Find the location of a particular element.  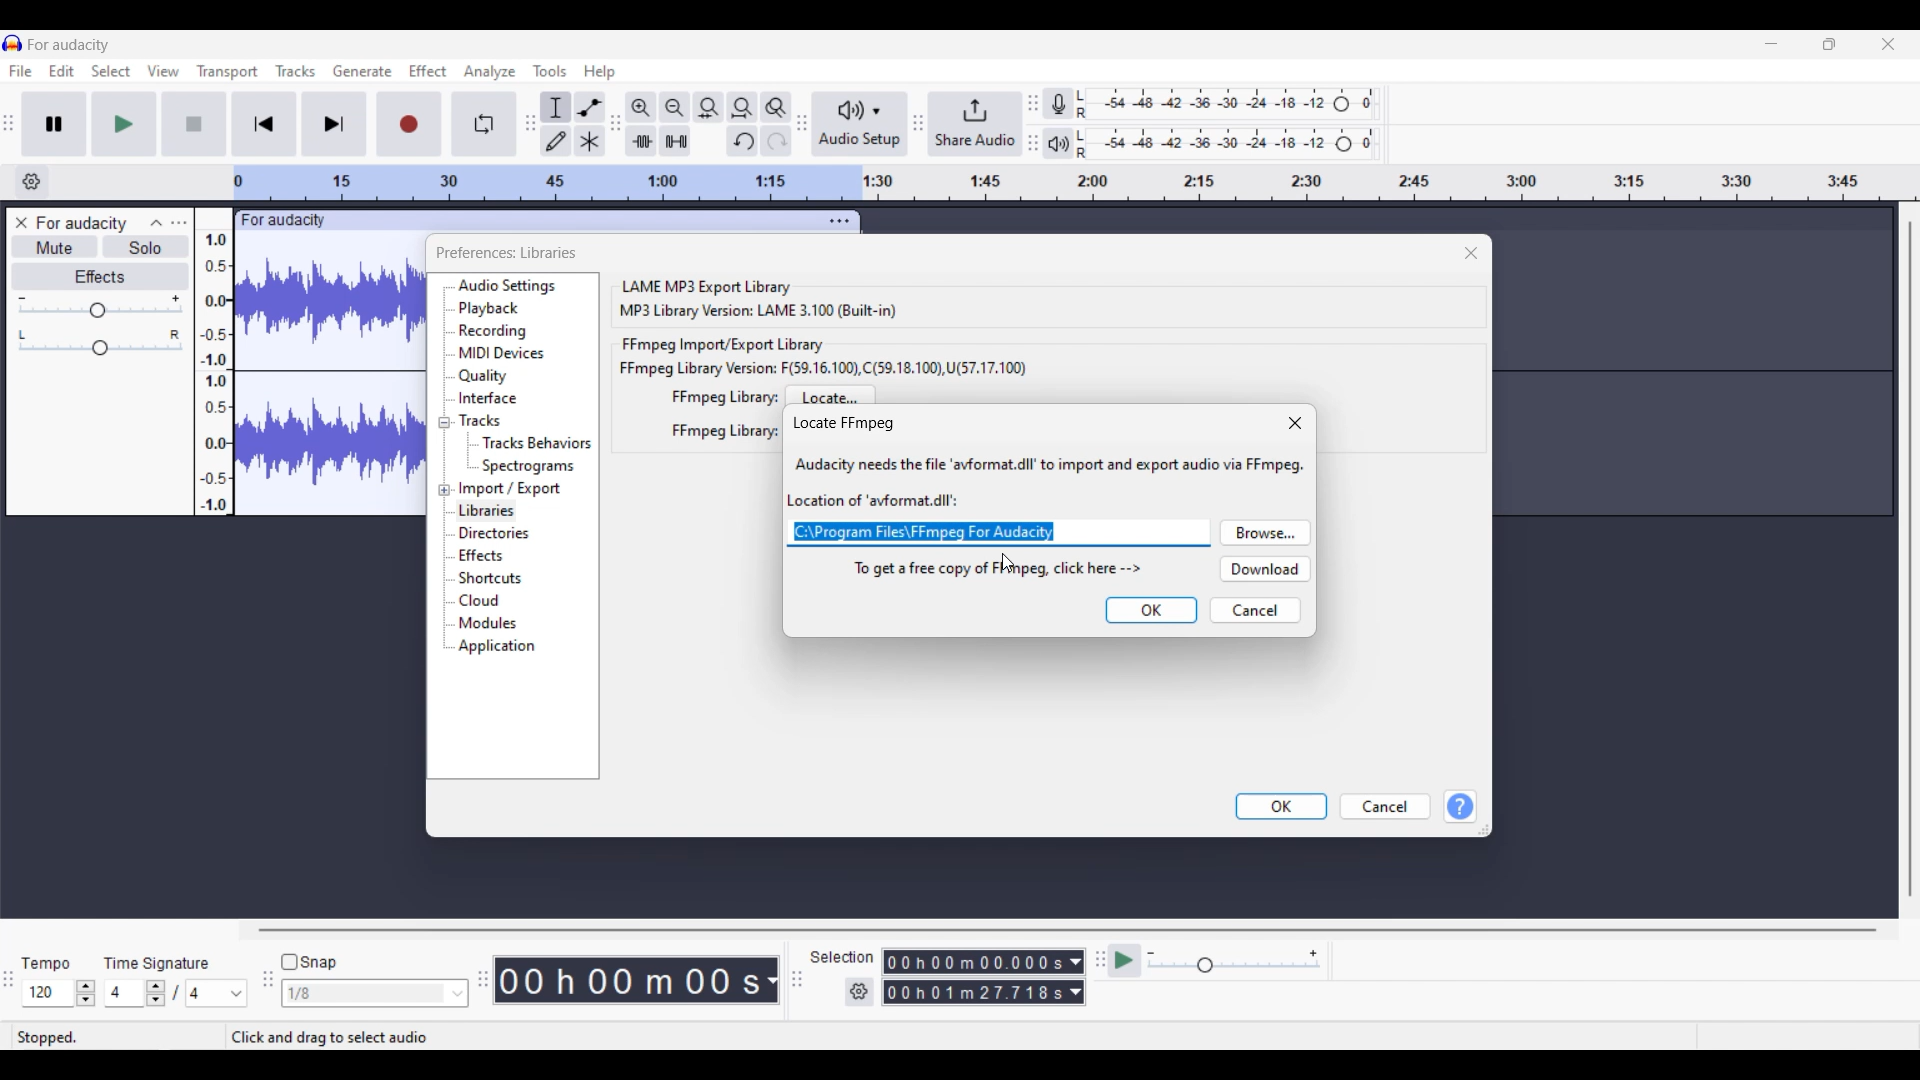

Close is located at coordinates (1472, 253).